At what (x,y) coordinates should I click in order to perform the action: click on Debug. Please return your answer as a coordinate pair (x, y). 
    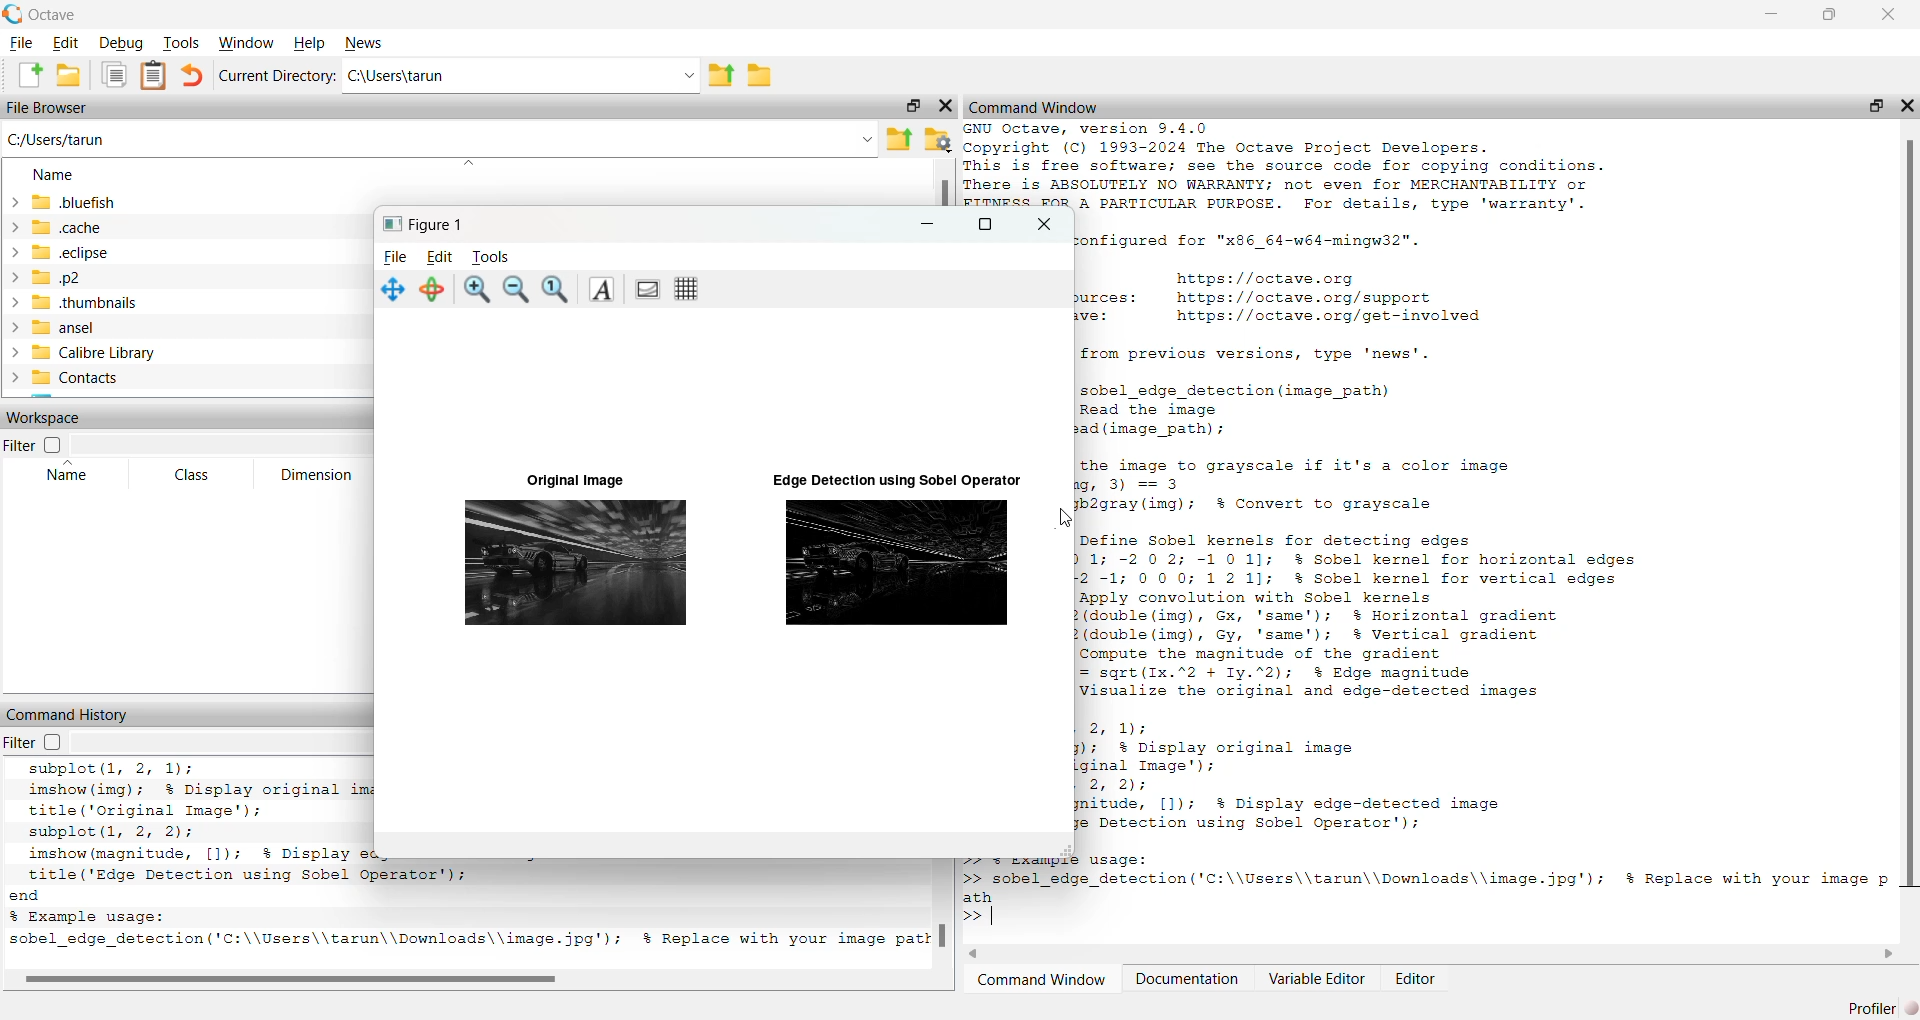
    Looking at the image, I should click on (119, 44).